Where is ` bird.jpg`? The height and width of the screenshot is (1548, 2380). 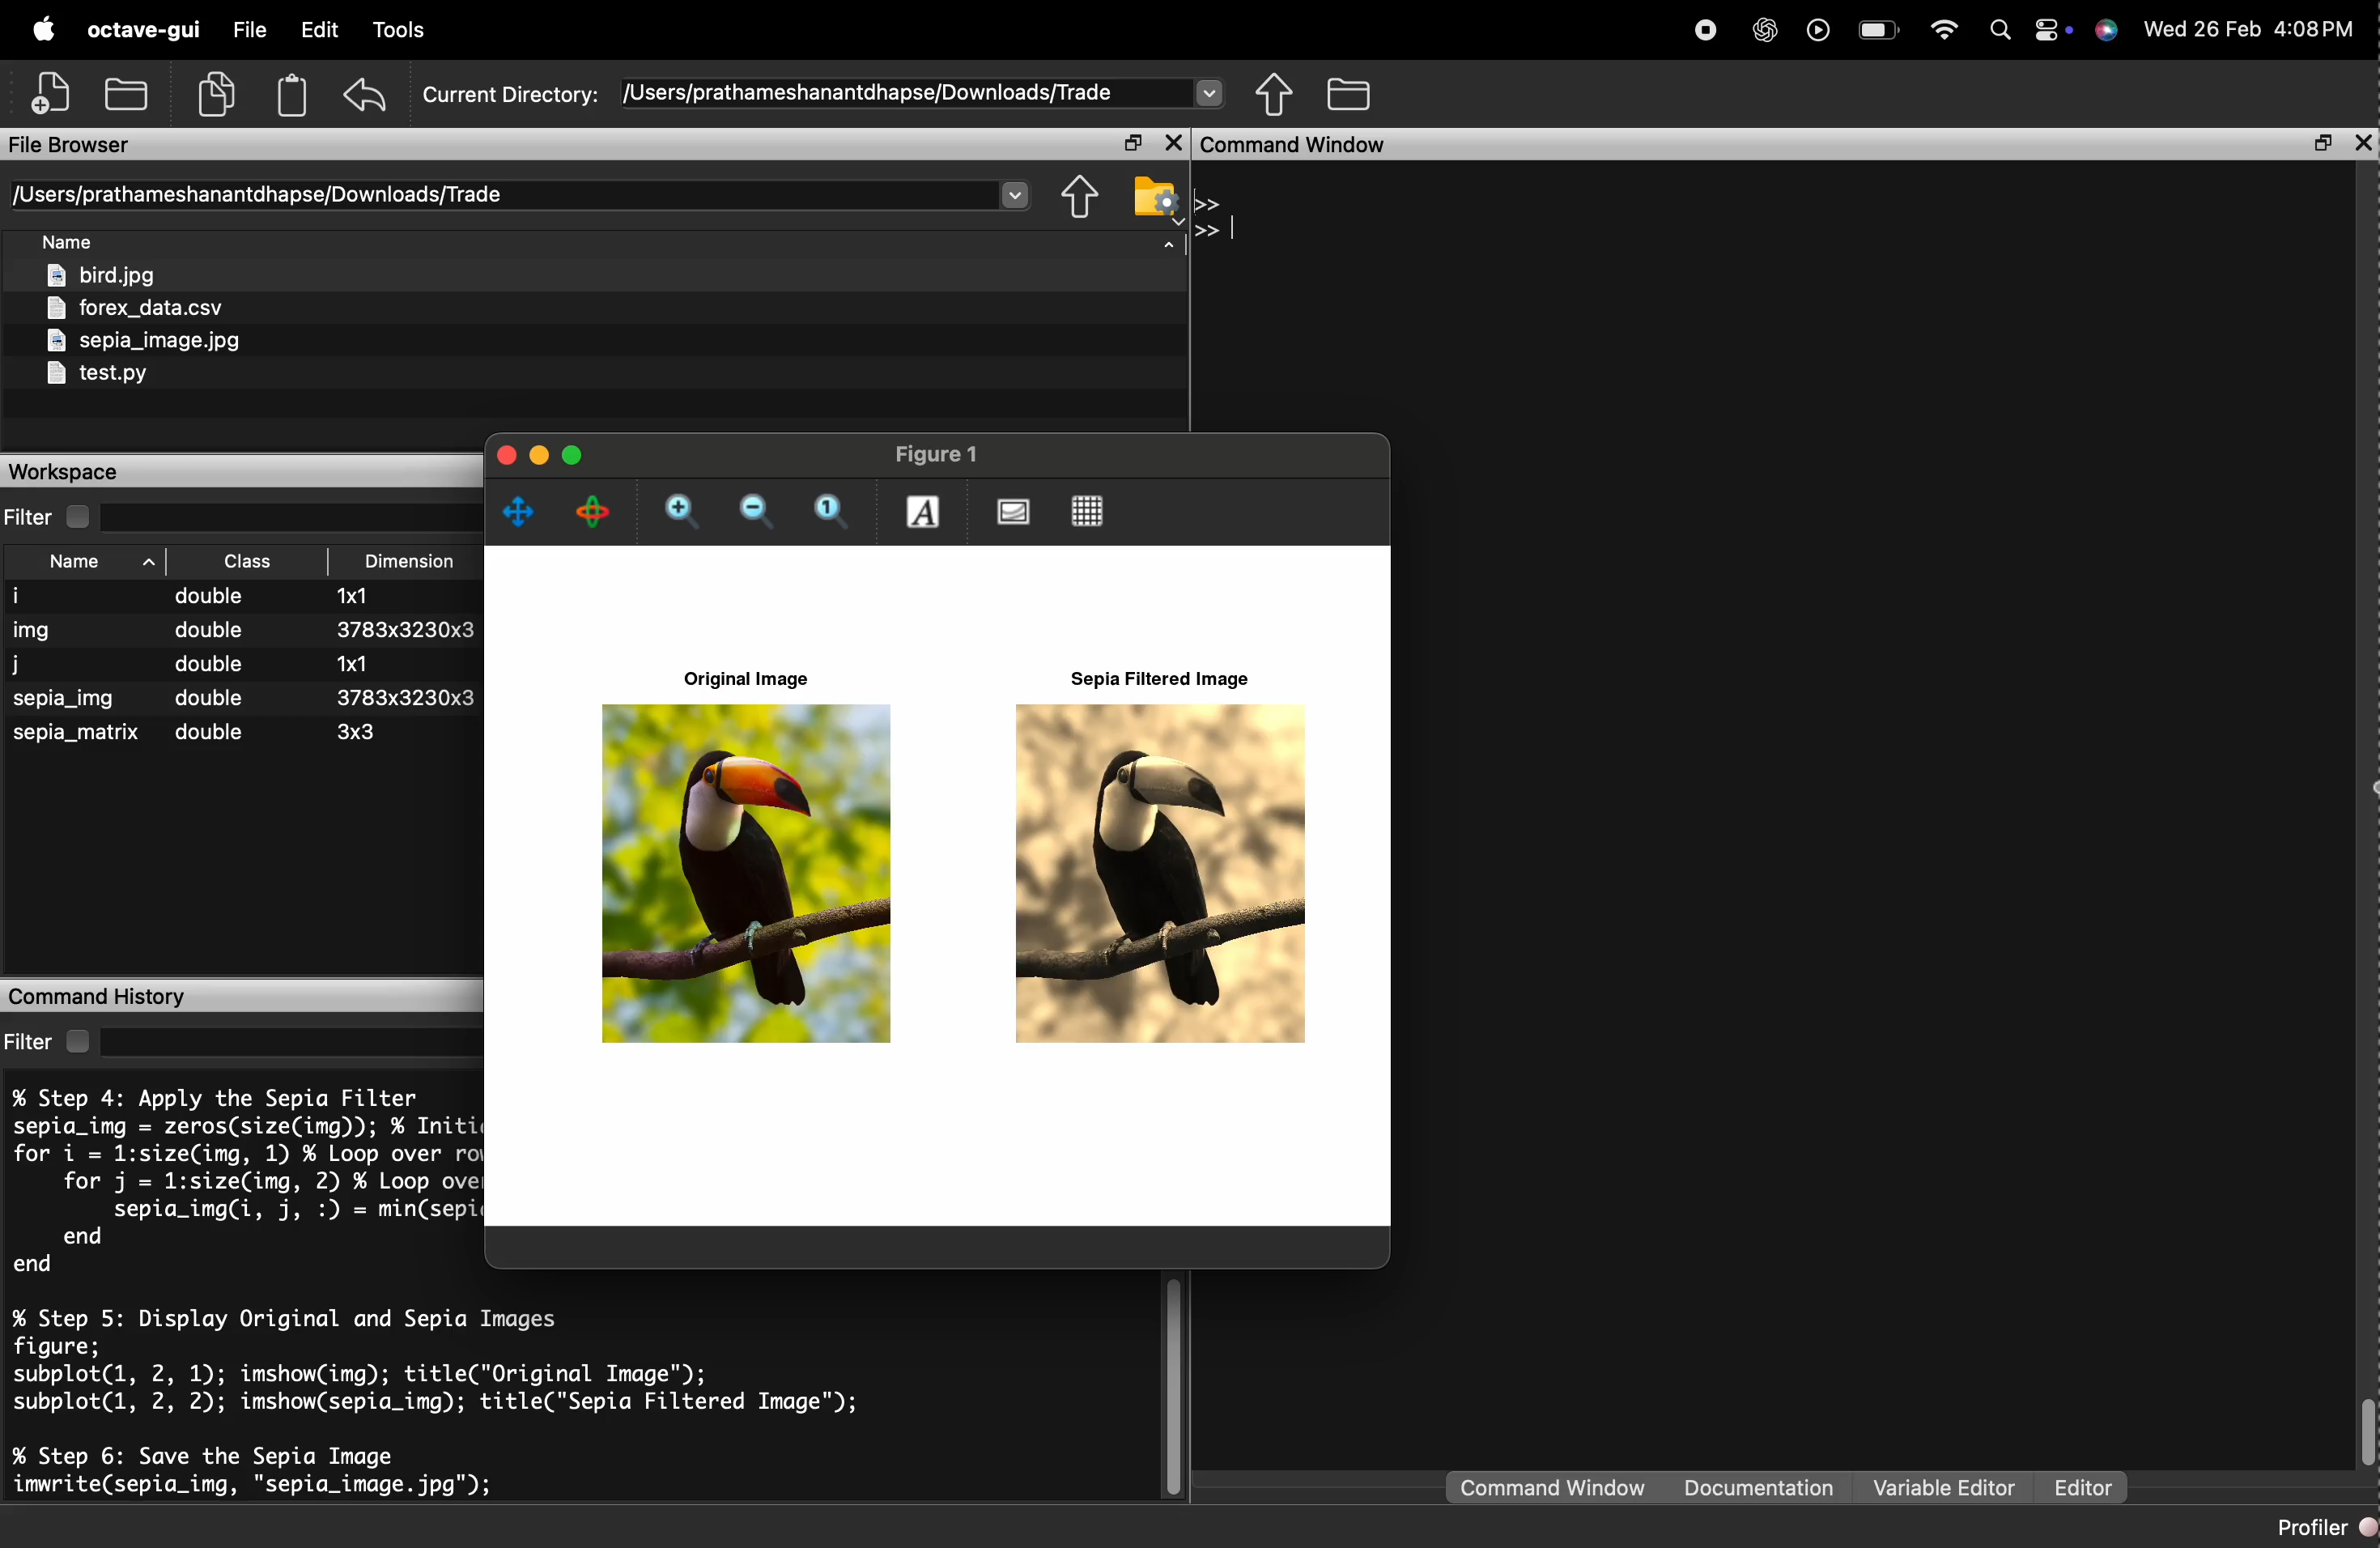  bird.jpg is located at coordinates (100, 273).